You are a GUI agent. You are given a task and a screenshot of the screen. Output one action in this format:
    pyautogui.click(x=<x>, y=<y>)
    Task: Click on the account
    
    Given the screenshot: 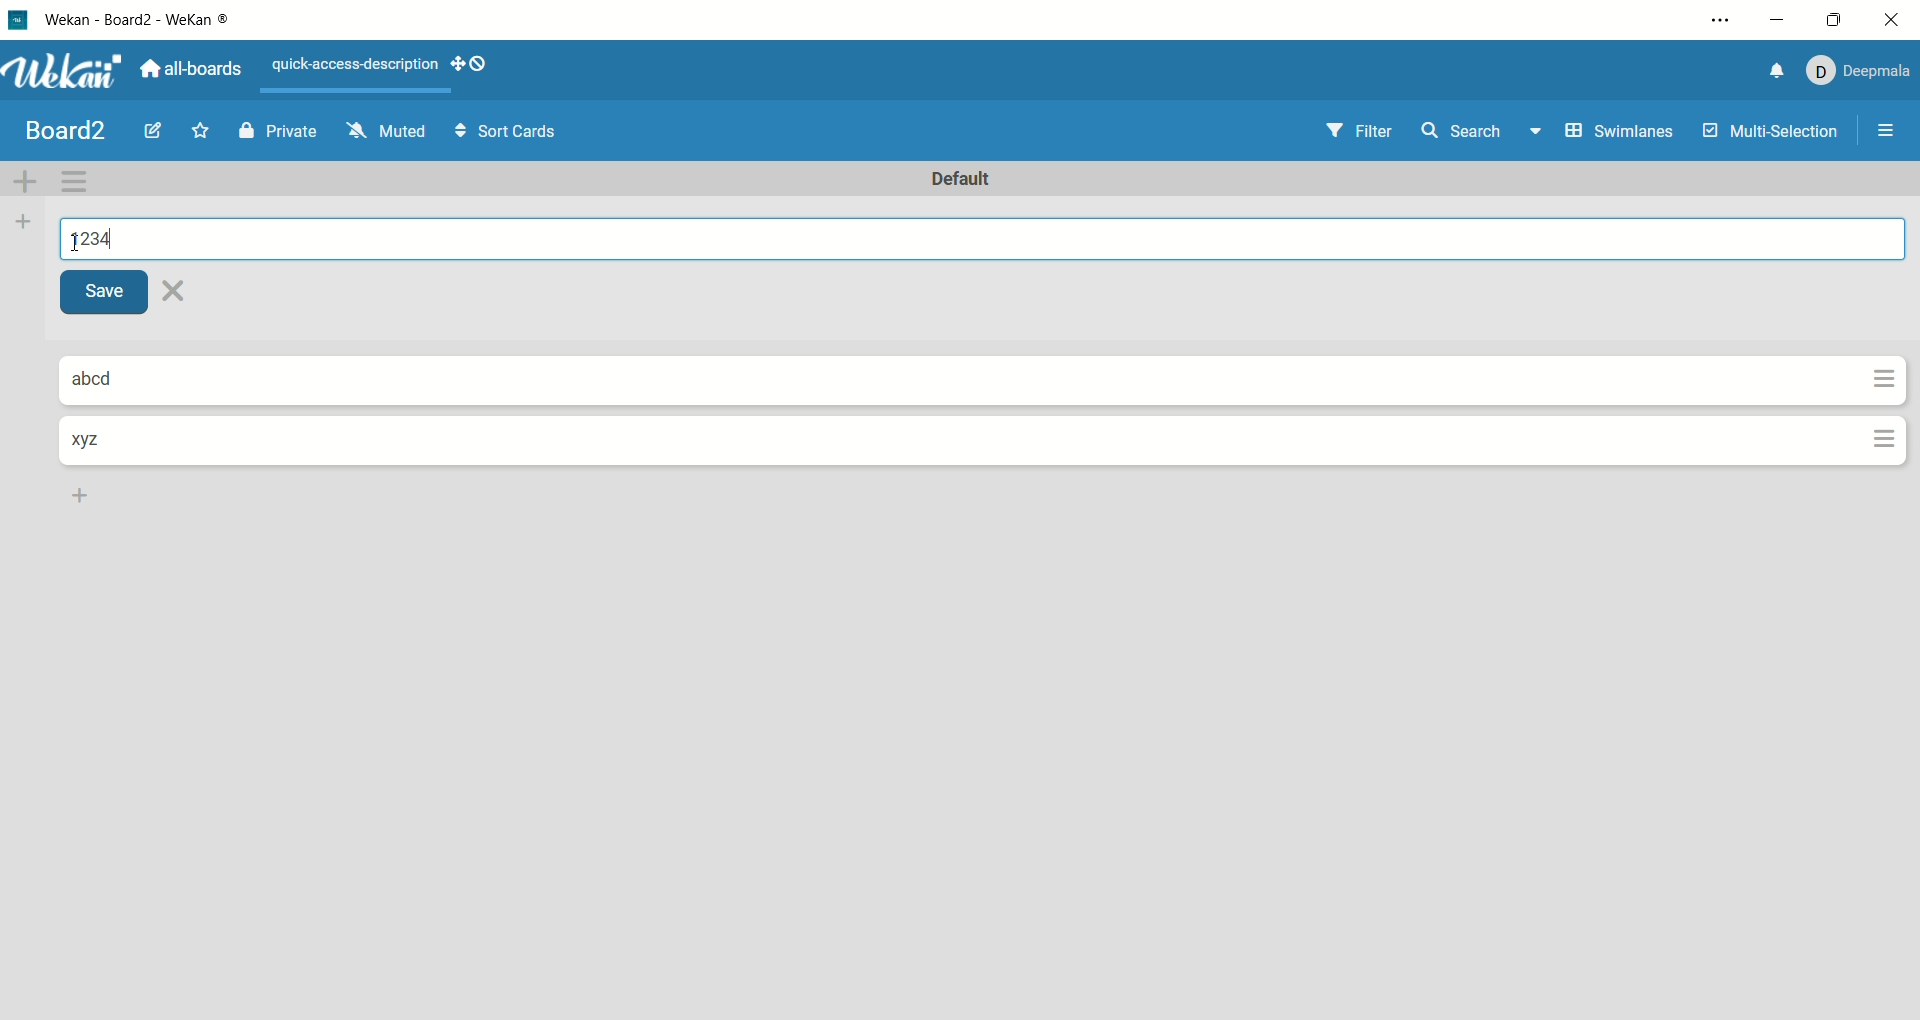 What is the action you would take?
    pyautogui.click(x=1856, y=68)
    